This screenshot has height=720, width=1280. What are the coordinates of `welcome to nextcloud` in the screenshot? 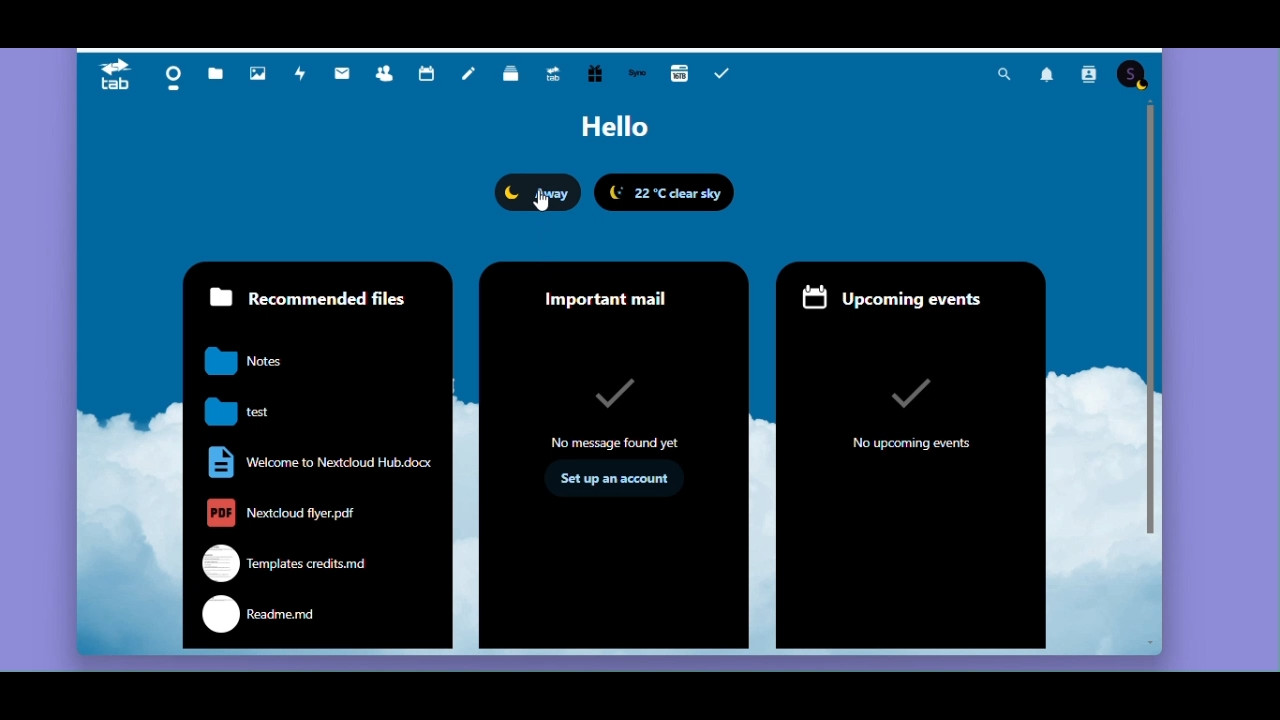 It's located at (316, 463).